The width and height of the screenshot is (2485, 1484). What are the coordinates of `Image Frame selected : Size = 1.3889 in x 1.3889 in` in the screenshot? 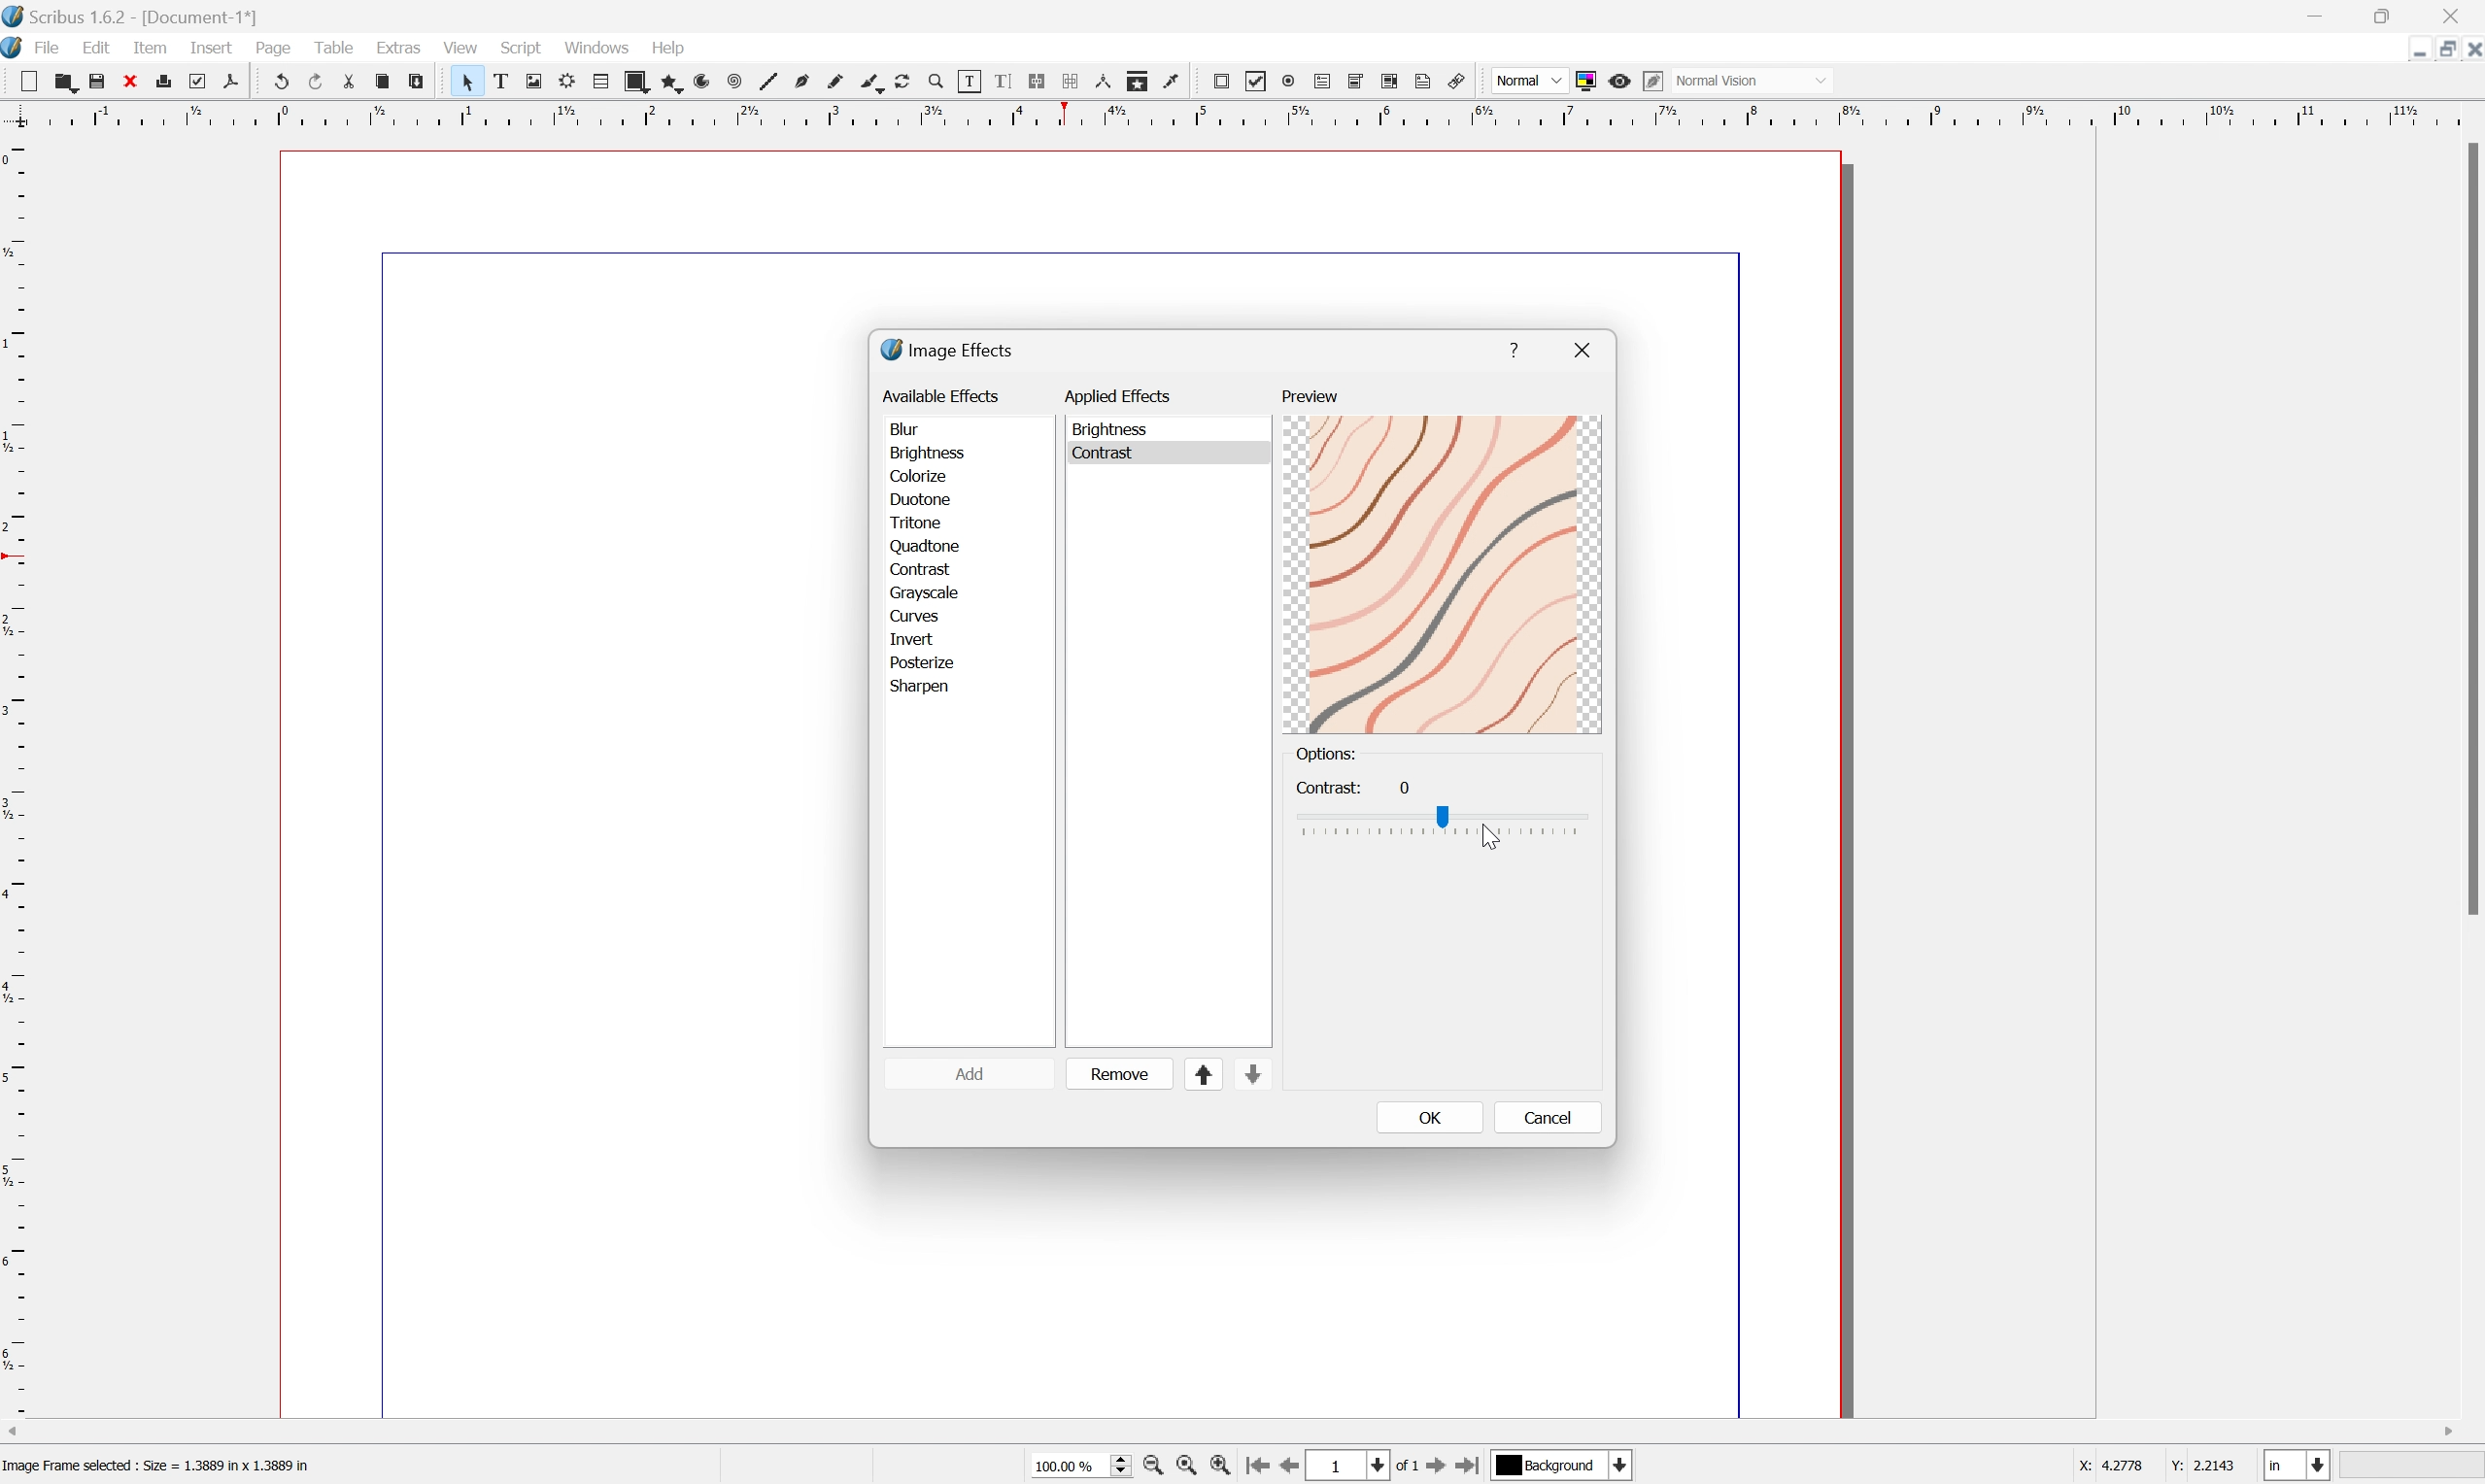 It's located at (158, 1467).